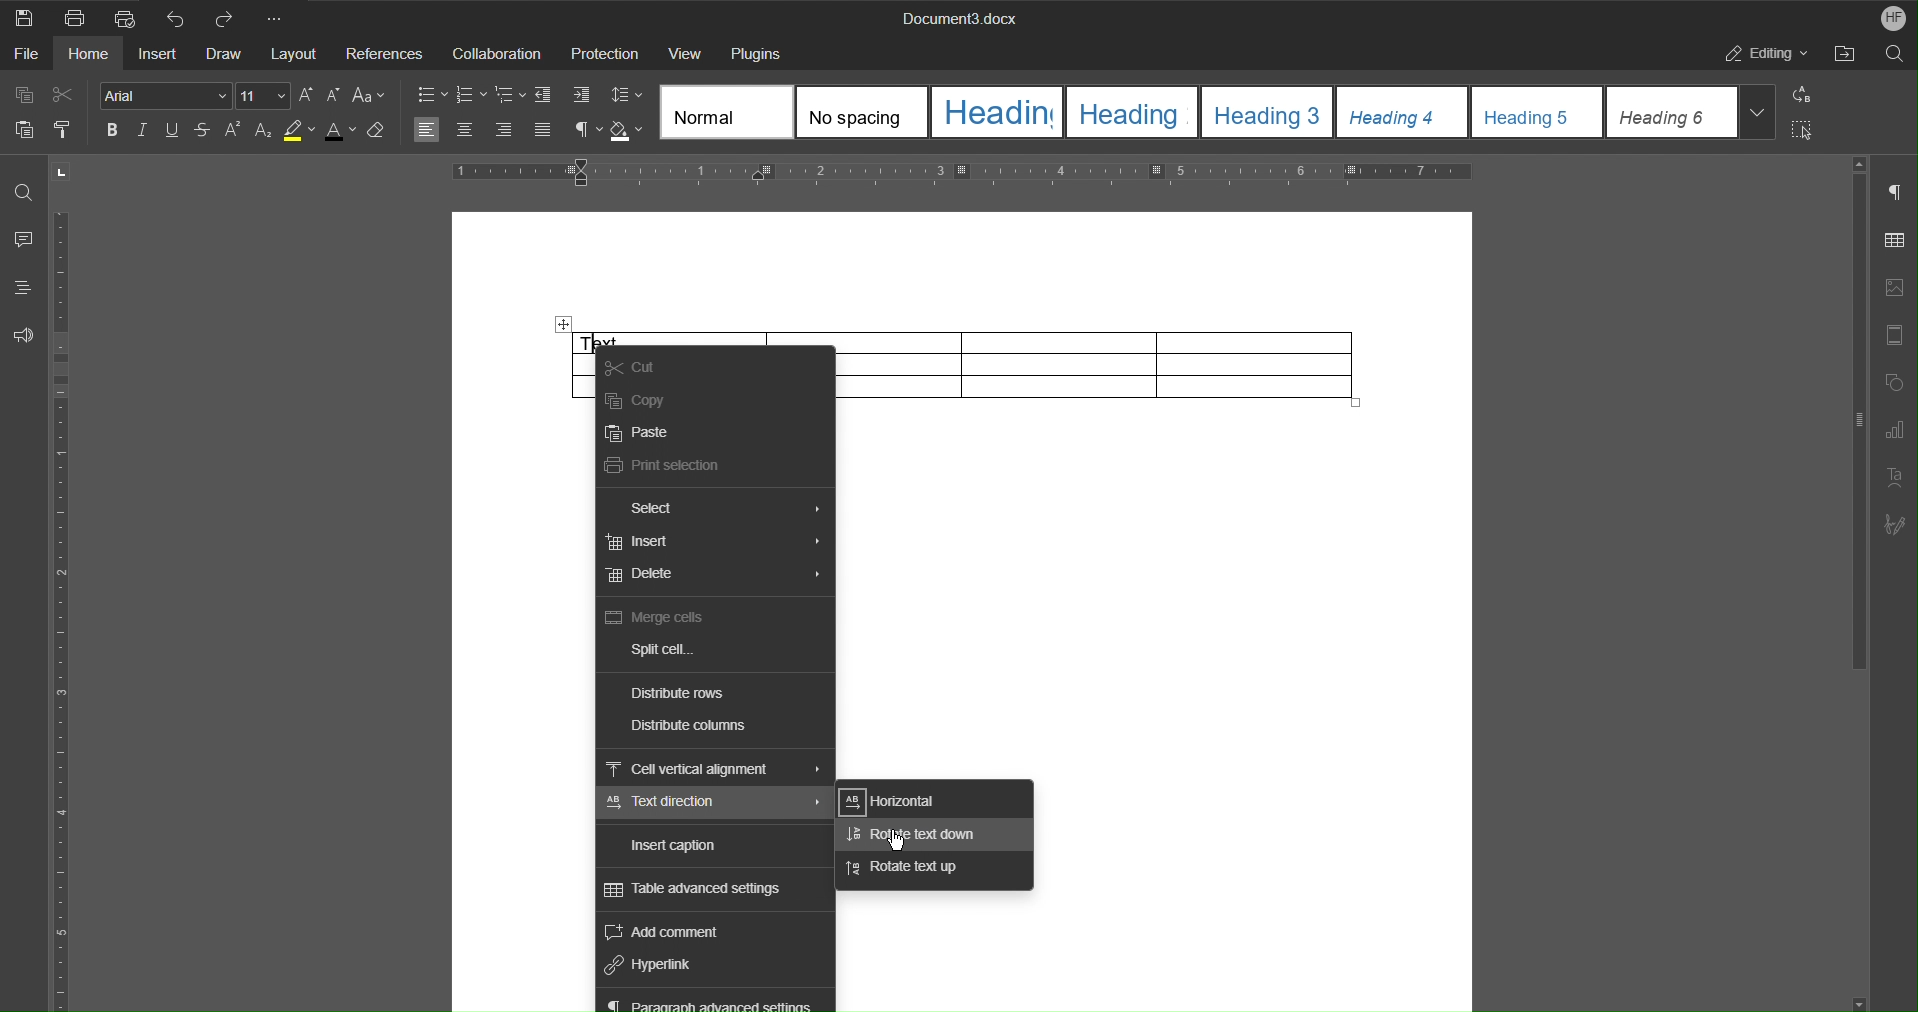 The image size is (1918, 1012). Describe the element at coordinates (625, 96) in the screenshot. I see `Line Spacing` at that location.